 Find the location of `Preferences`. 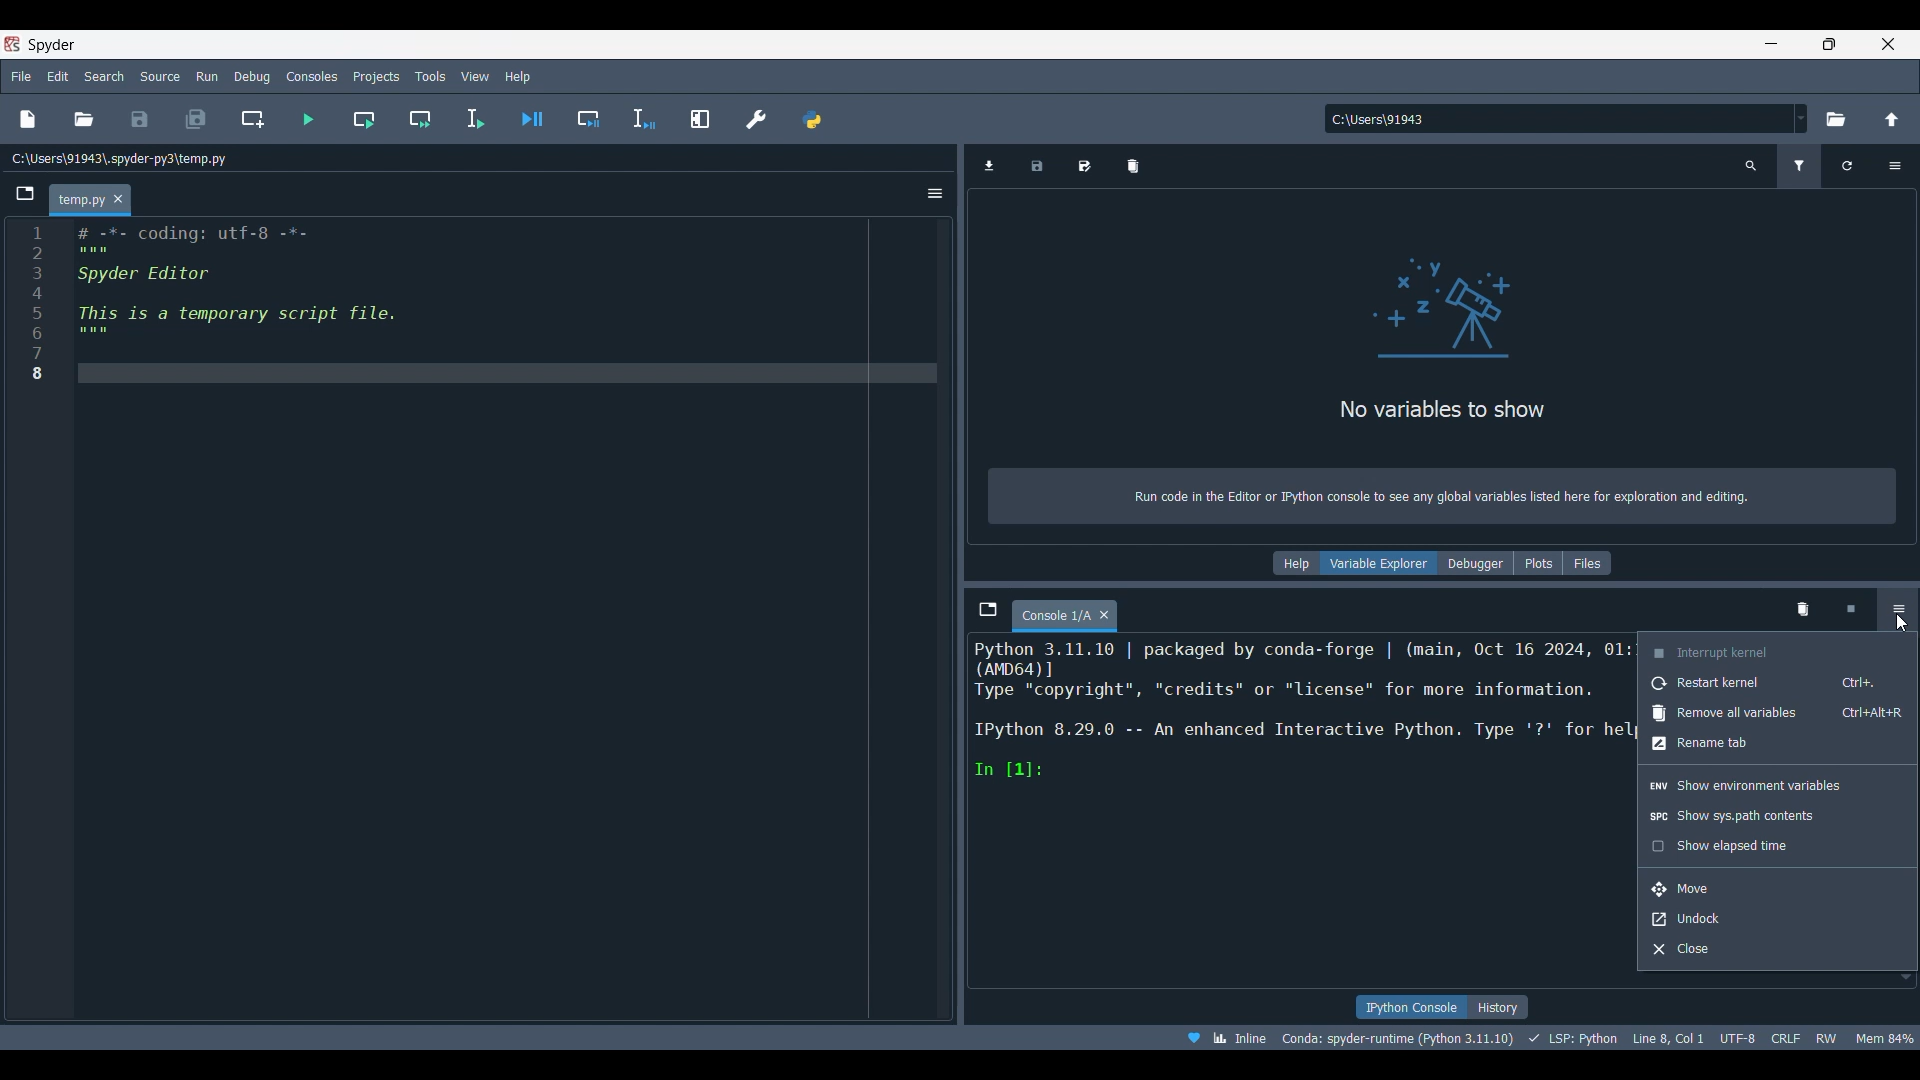

Preferences is located at coordinates (757, 118).